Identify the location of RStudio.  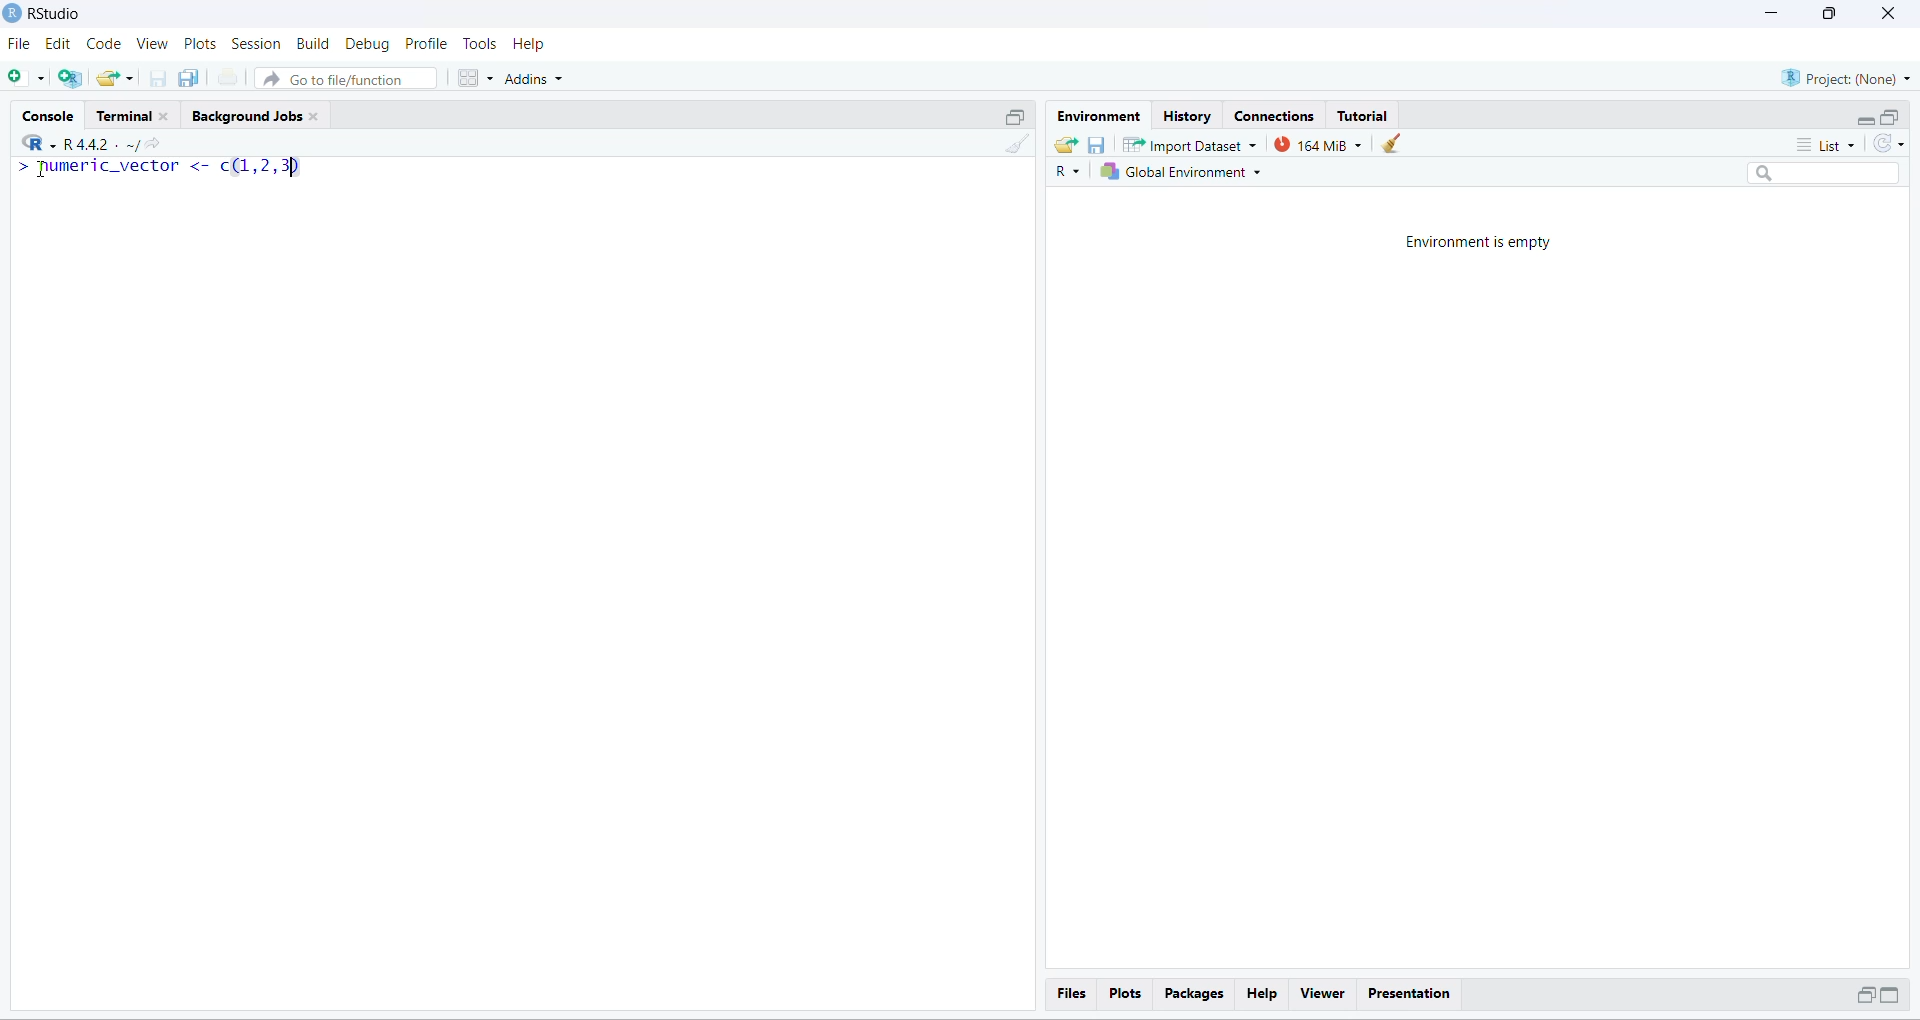
(60, 12).